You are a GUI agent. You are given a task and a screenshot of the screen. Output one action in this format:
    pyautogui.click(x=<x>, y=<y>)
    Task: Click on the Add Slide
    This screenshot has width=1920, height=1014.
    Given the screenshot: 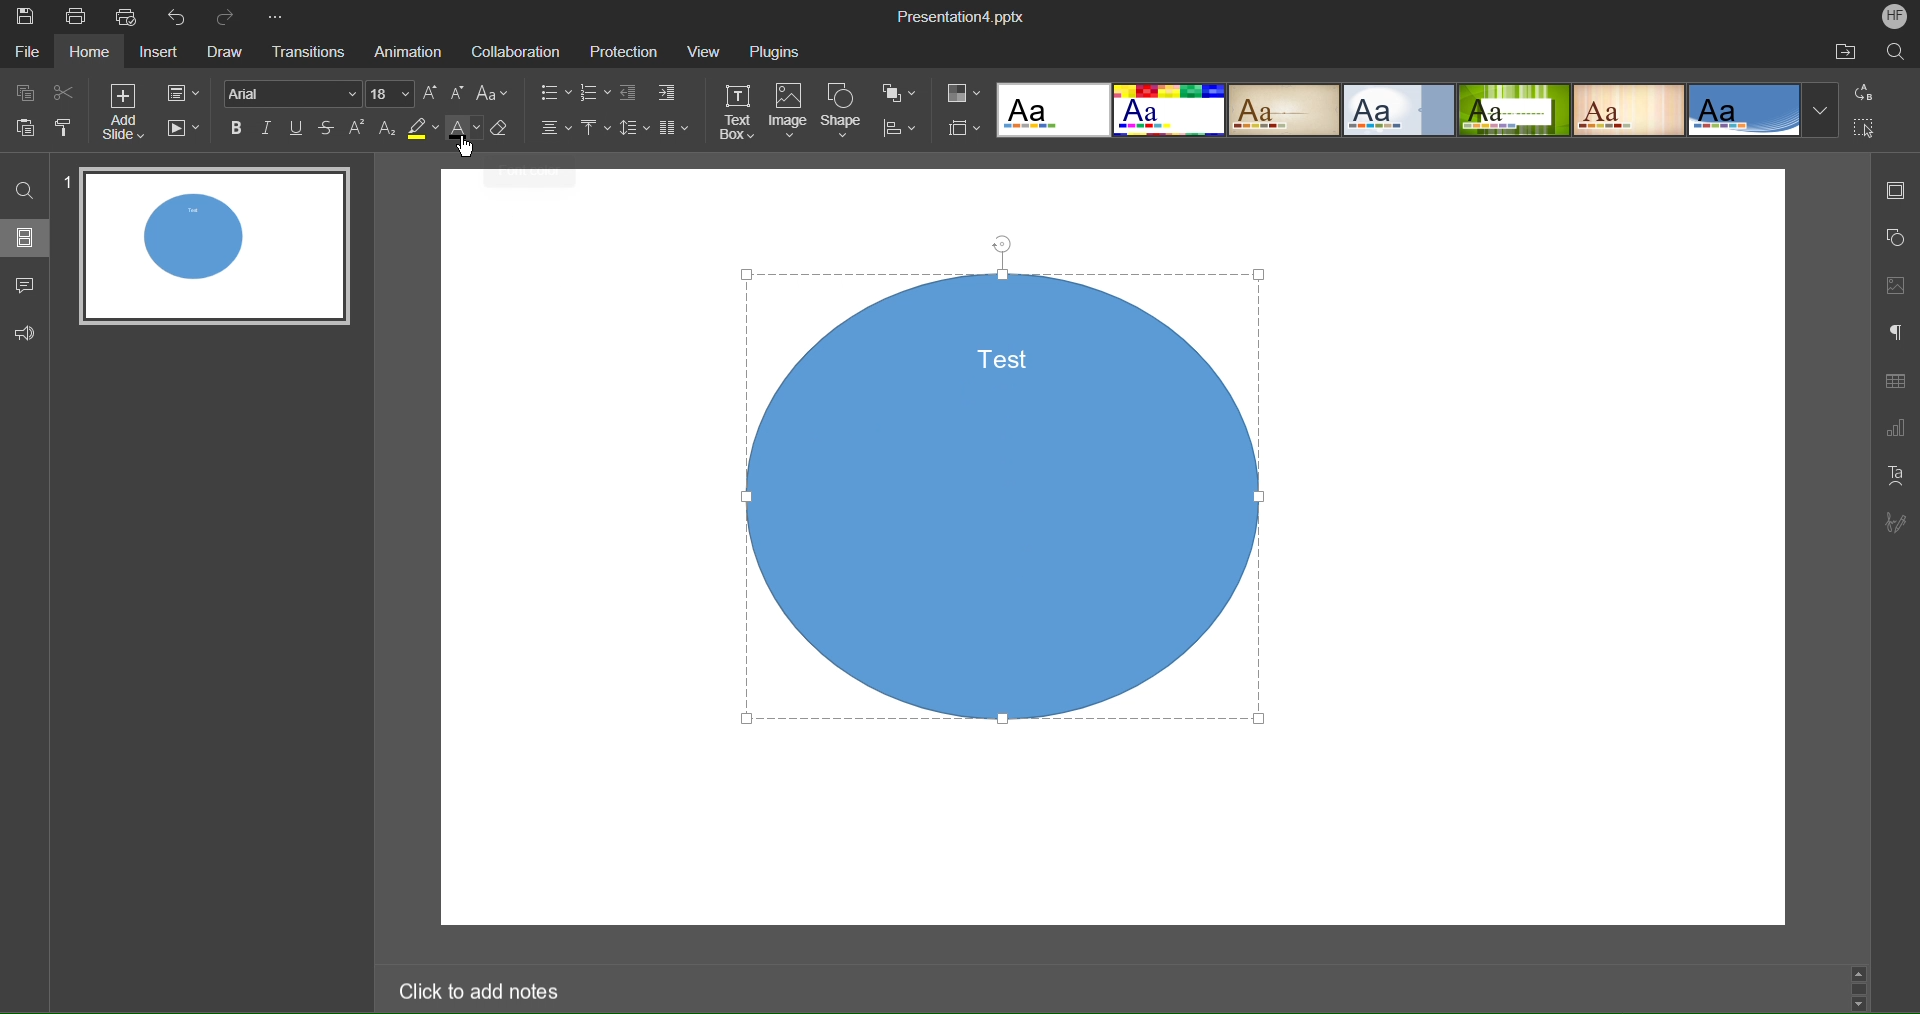 What is the action you would take?
    pyautogui.click(x=125, y=115)
    